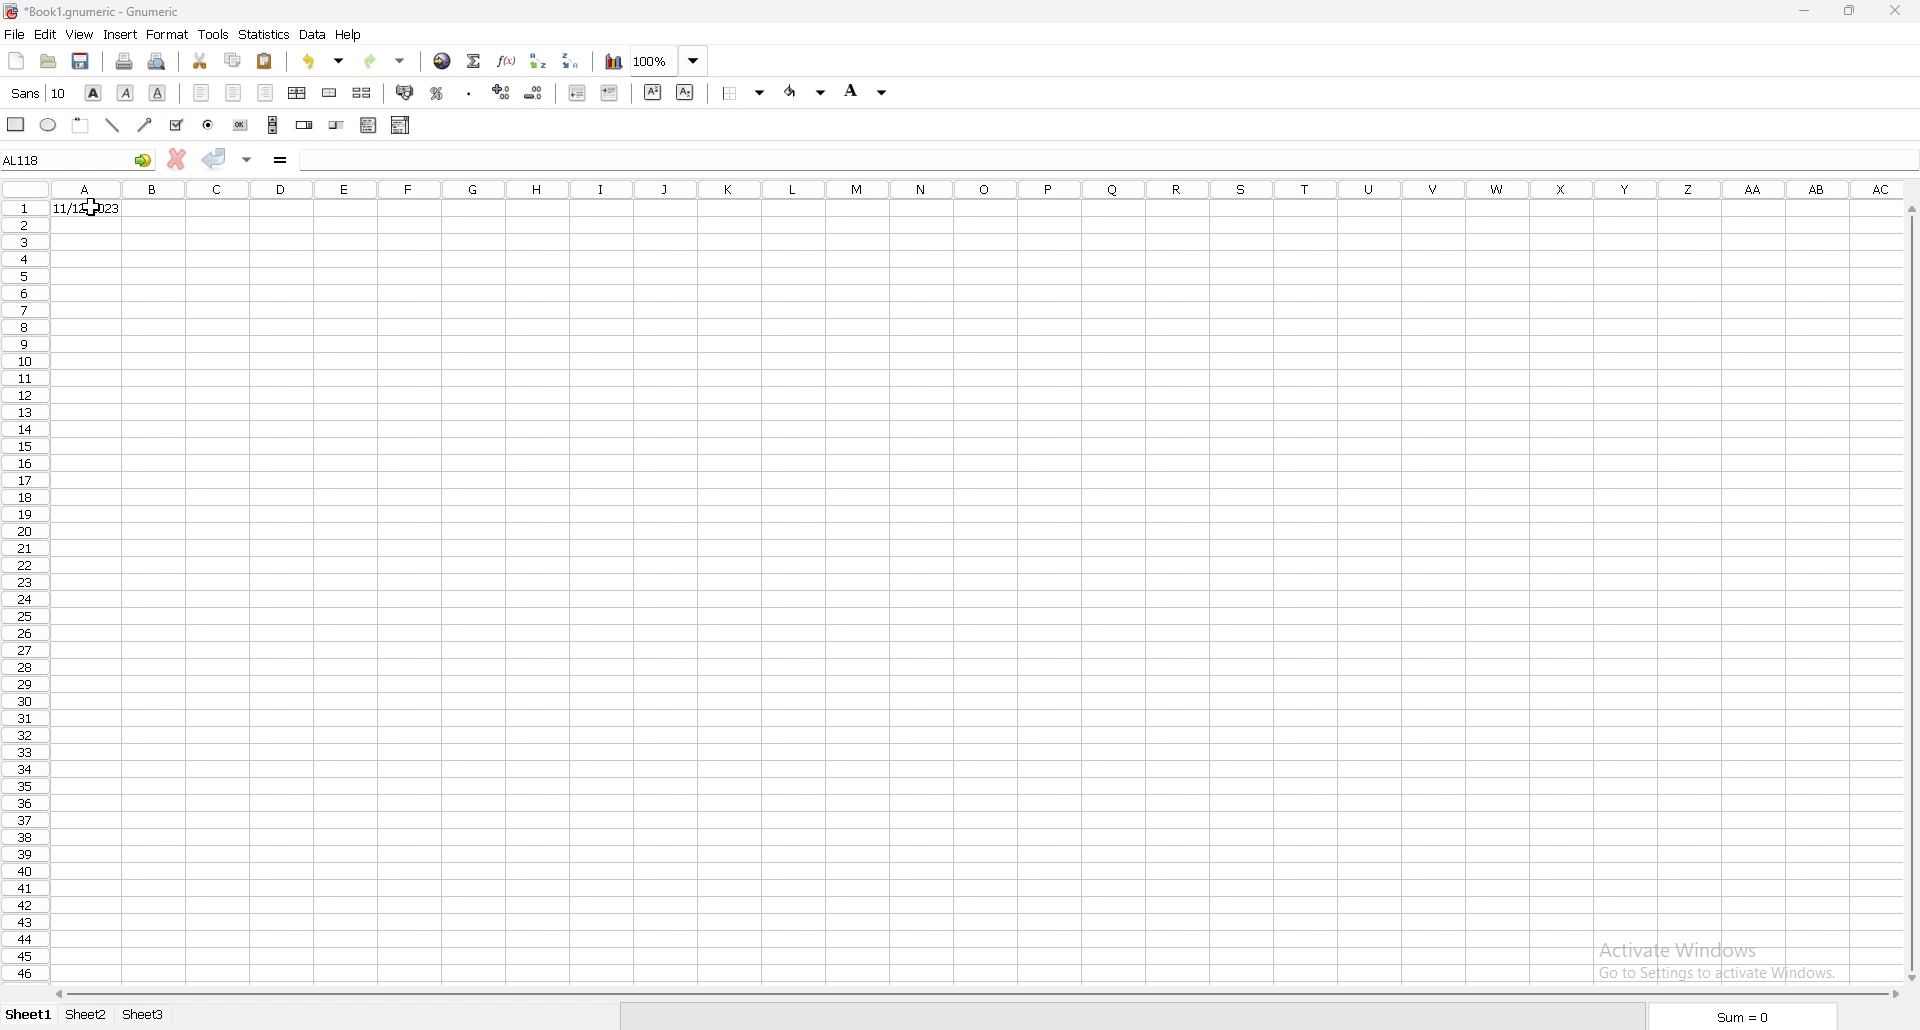 The height and width of the screenshot is (1030, 1920). What do you see at coordinates (437, 93) in the screenshot?
I see `percentage` at bounding box center [437, 93].